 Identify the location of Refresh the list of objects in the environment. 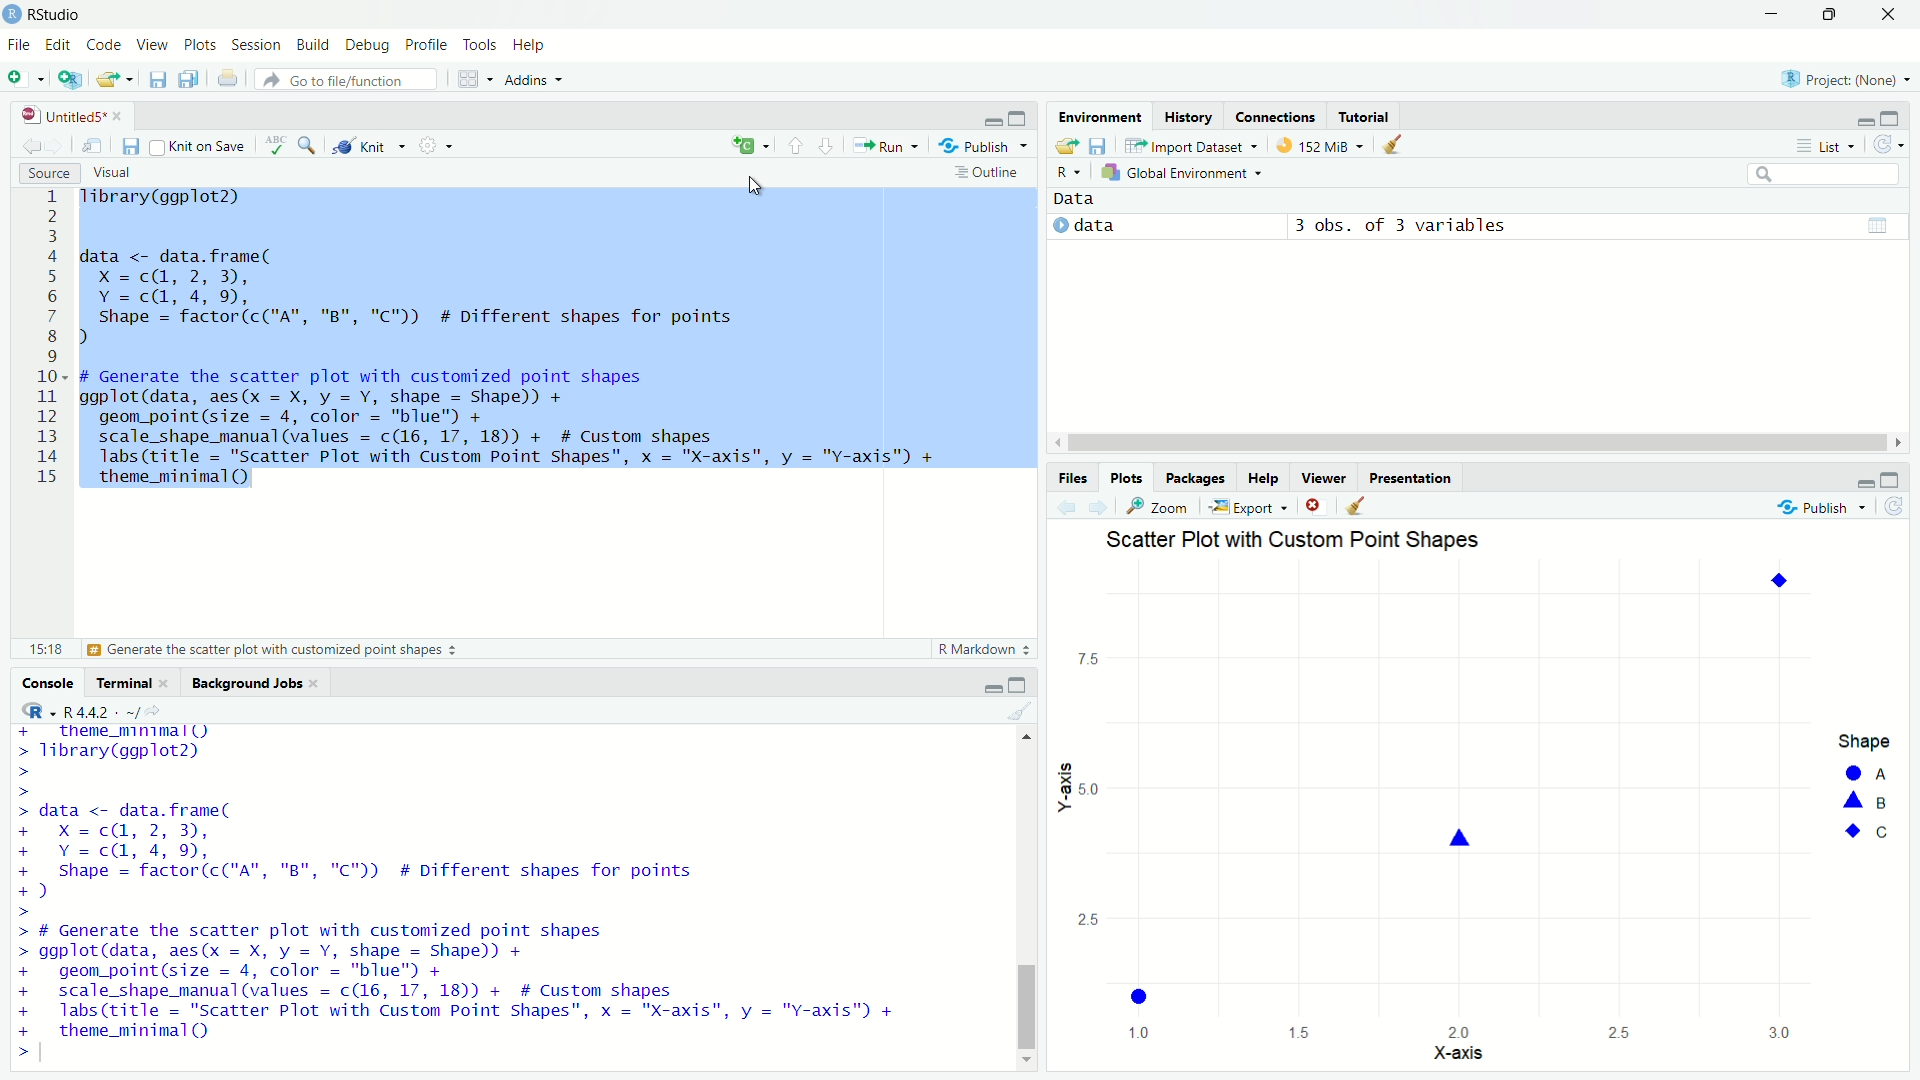
(1888, 144).